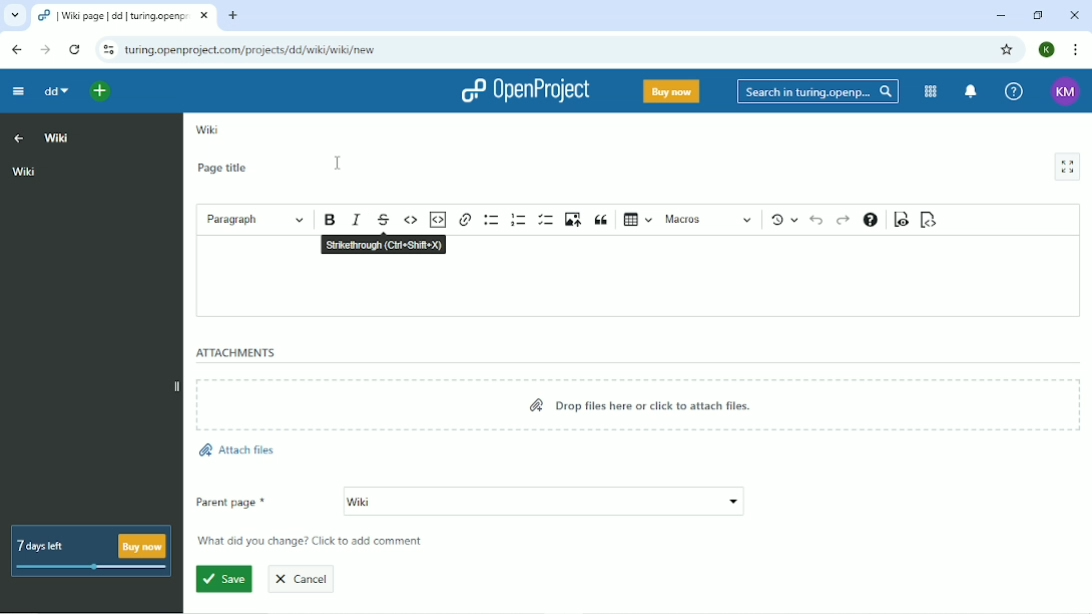  What do you see at coordinates (15, 49) in the screenshot?
I see `Back` at bounding box center [15, 49].